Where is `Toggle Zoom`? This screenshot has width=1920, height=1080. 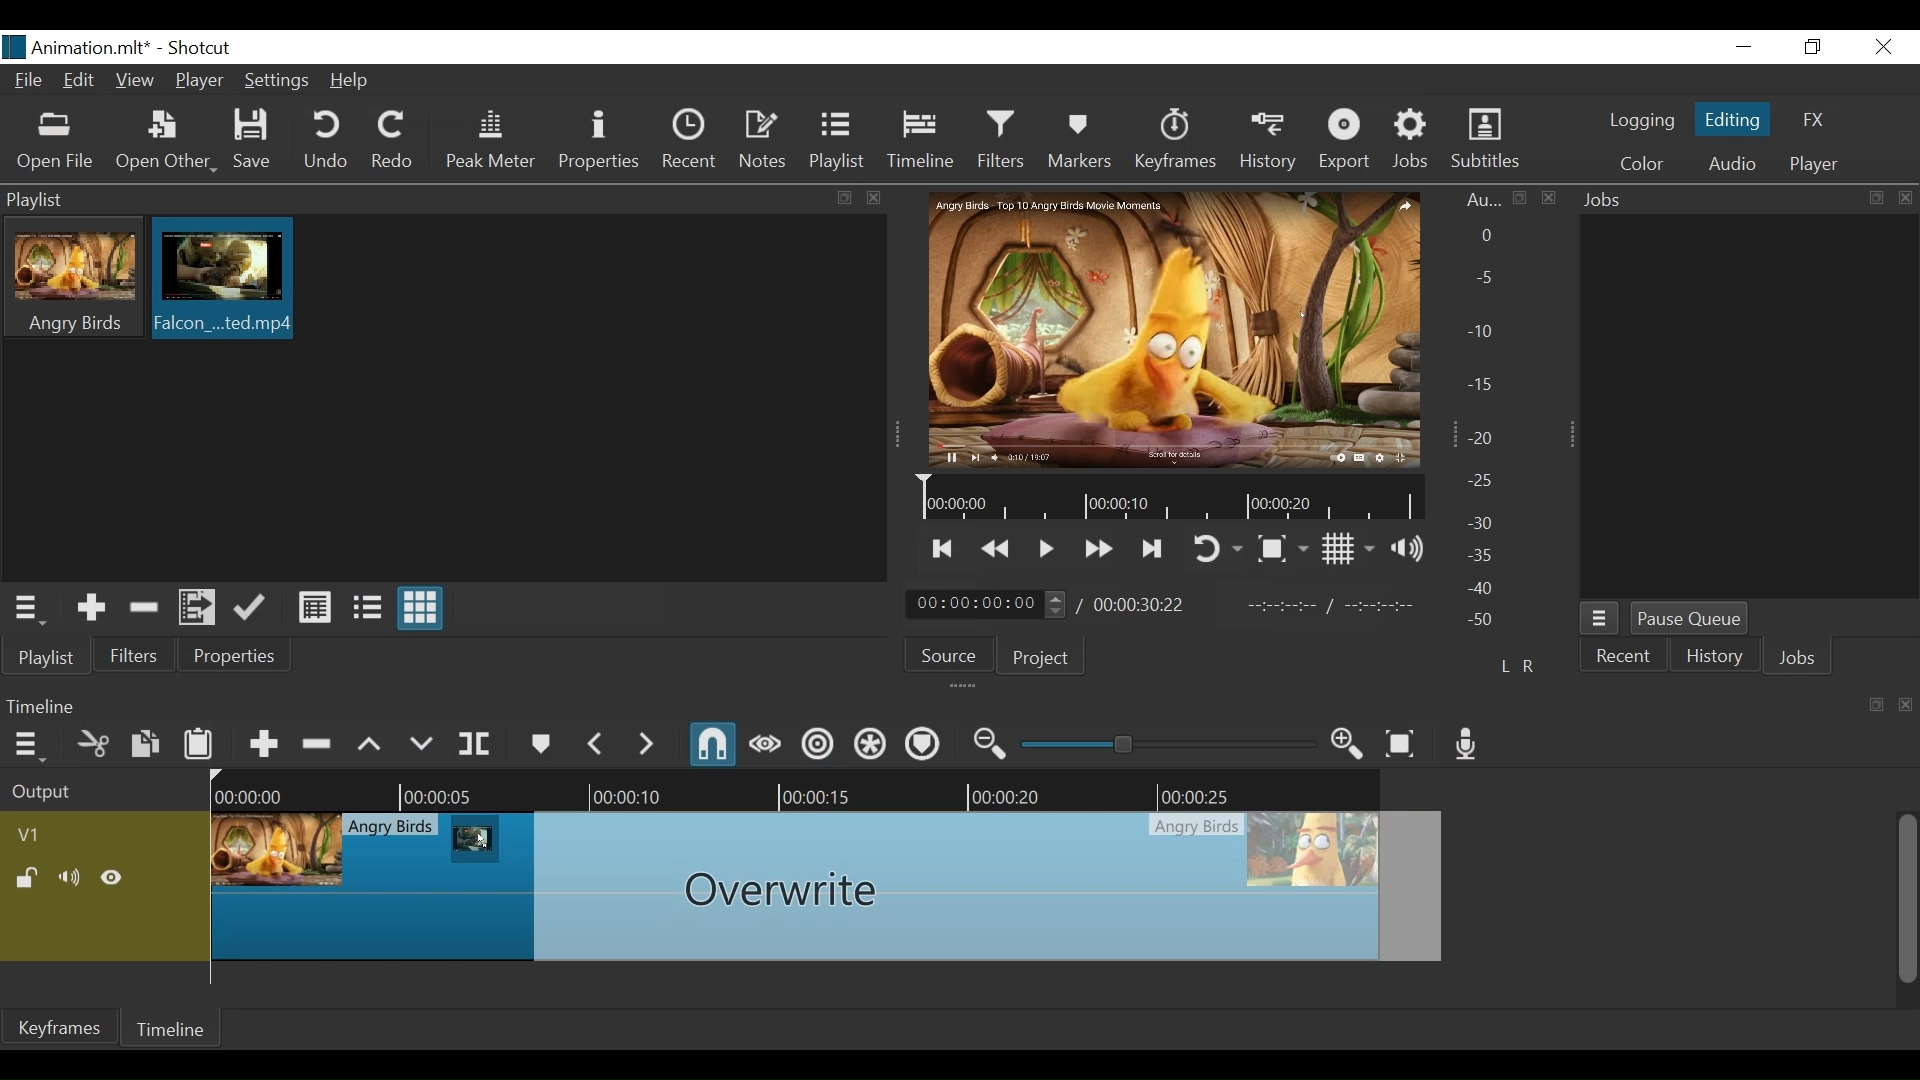
Toggle Zoom is located at coordinates (1283, 548).